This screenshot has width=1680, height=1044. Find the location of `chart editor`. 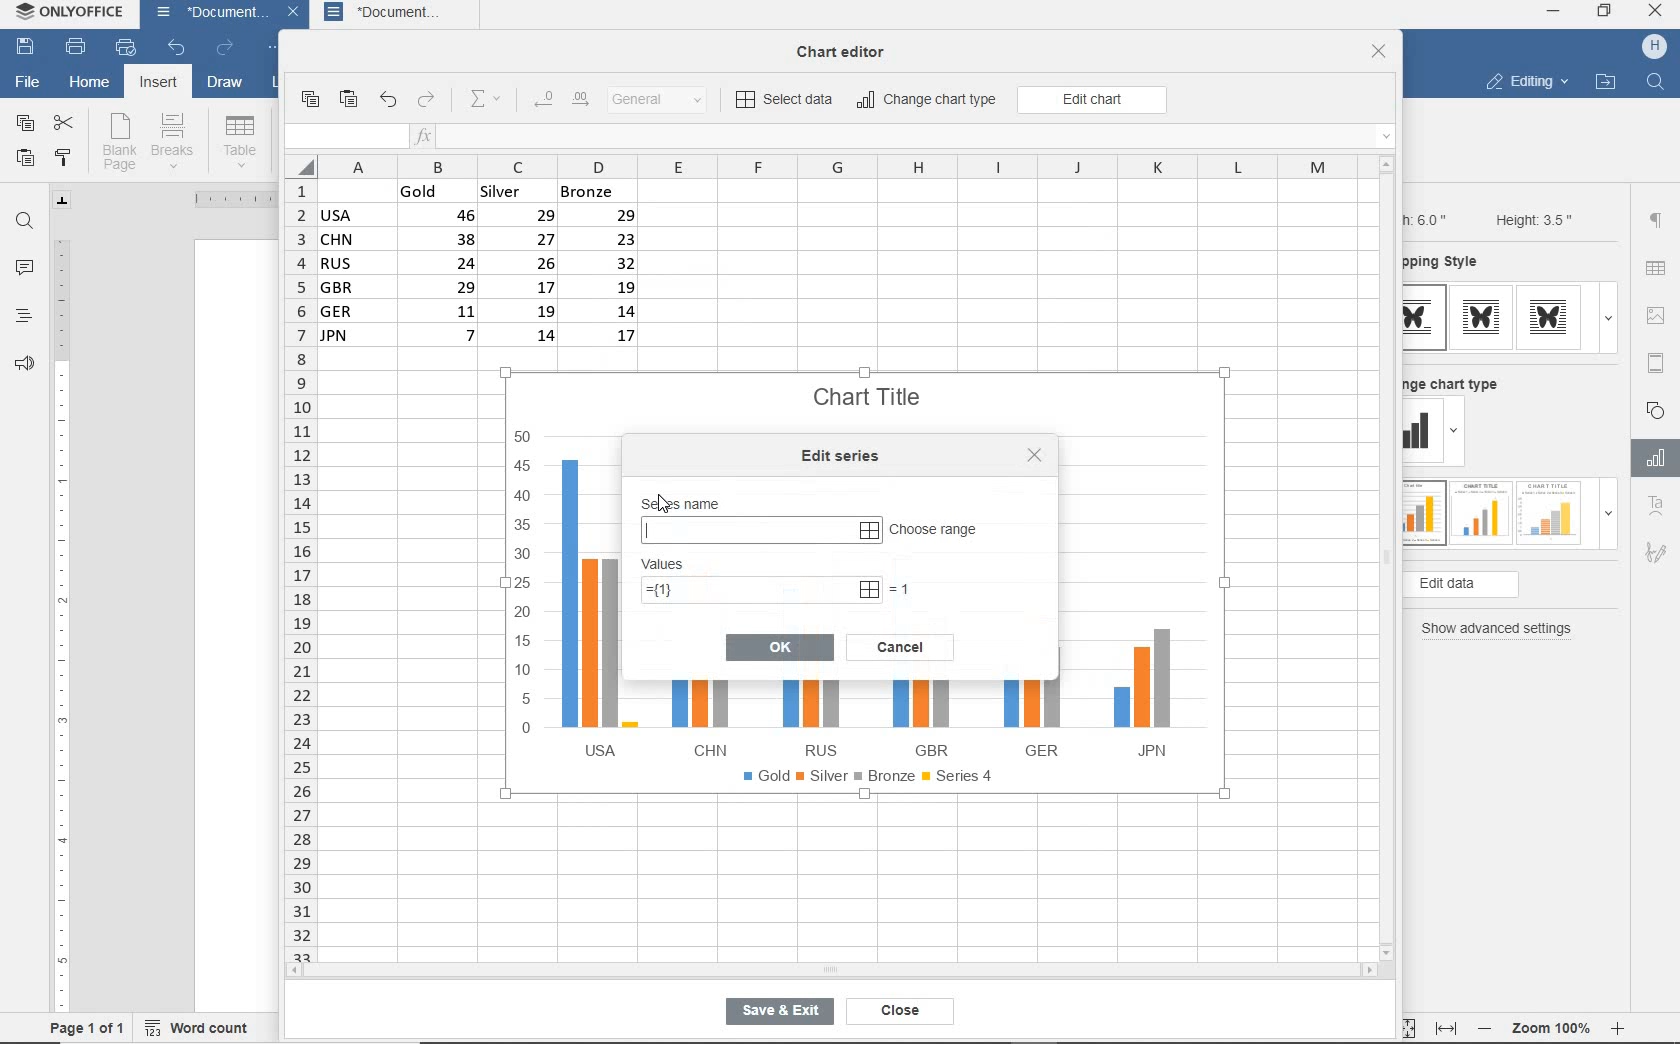

chart editor is located at coordinates (848, 46).